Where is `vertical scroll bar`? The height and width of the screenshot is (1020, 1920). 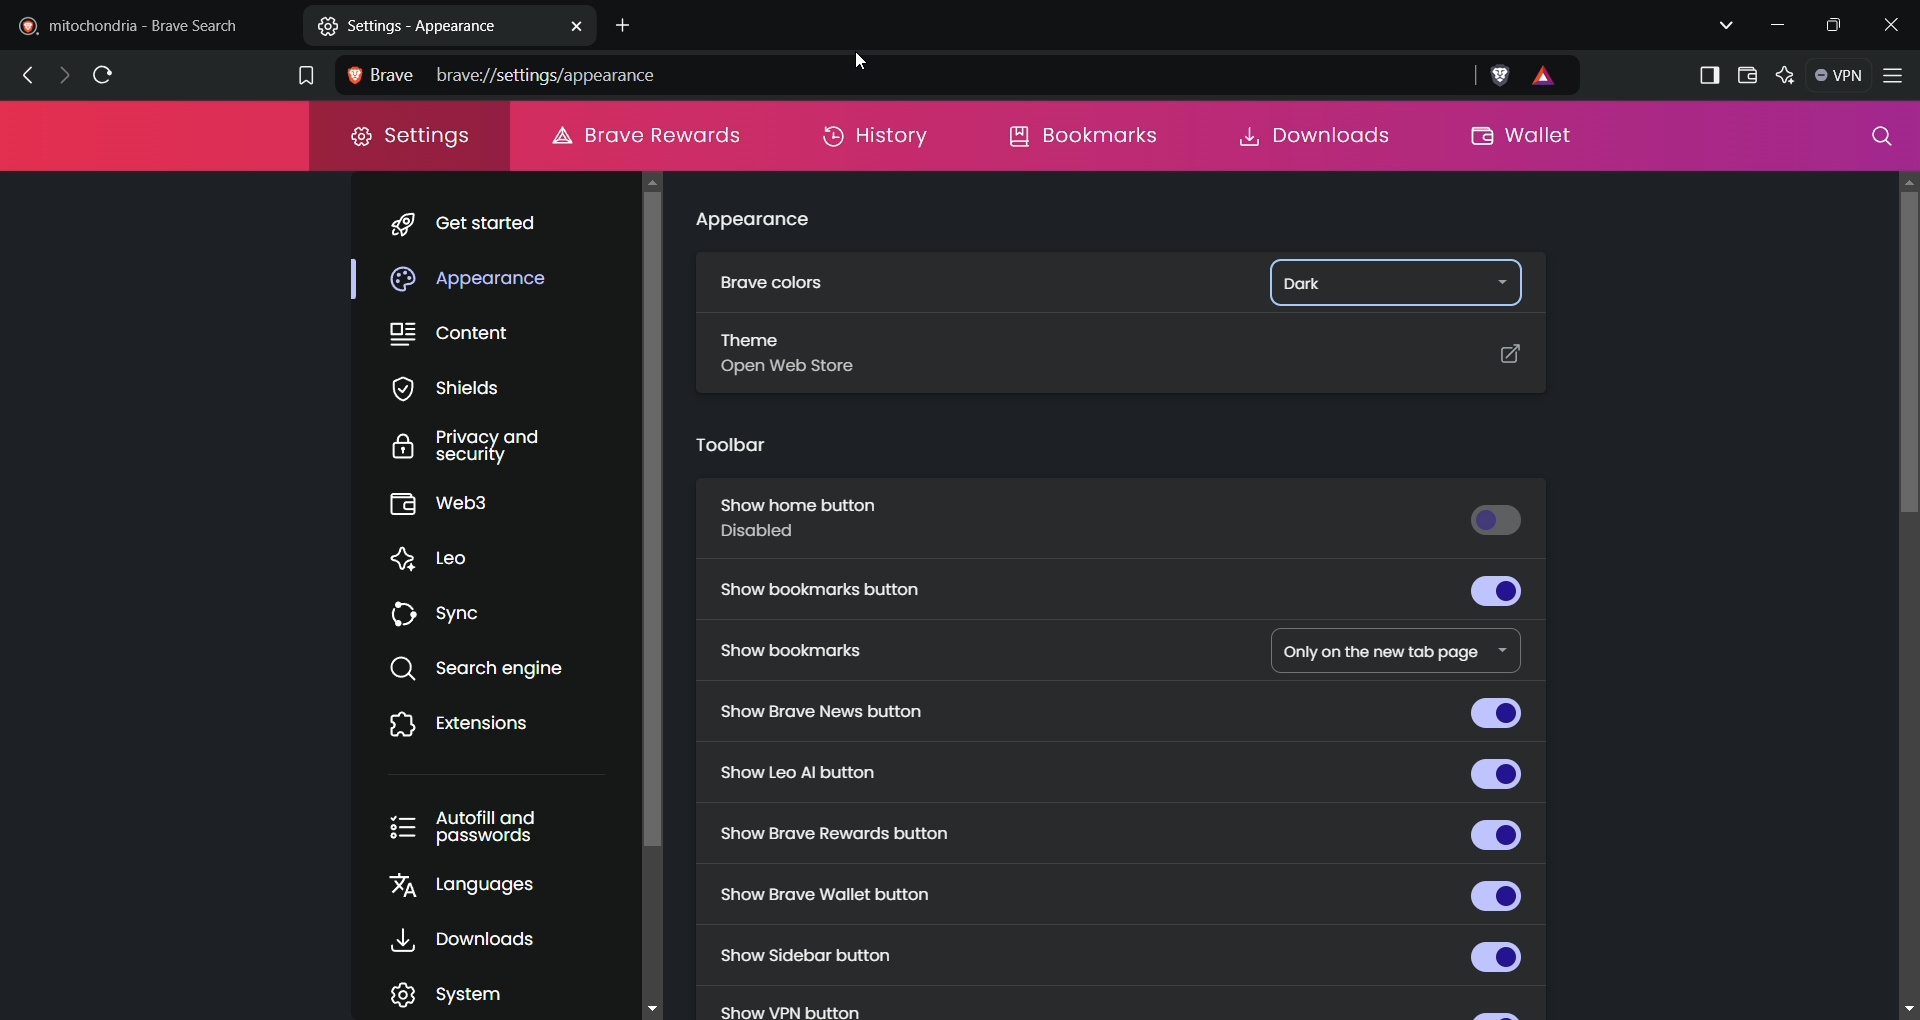
vertical scroll bar is located at coordinates (1904, 596).